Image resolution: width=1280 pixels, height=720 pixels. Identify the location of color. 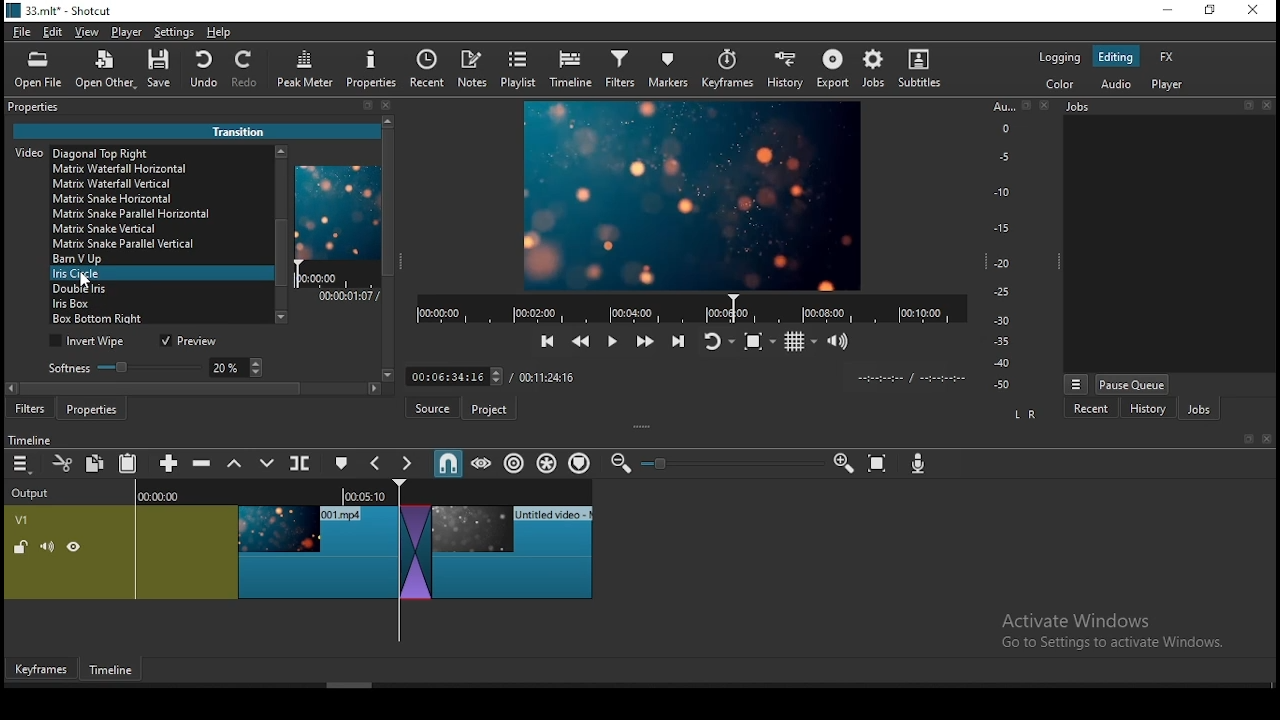
(1060, 57).